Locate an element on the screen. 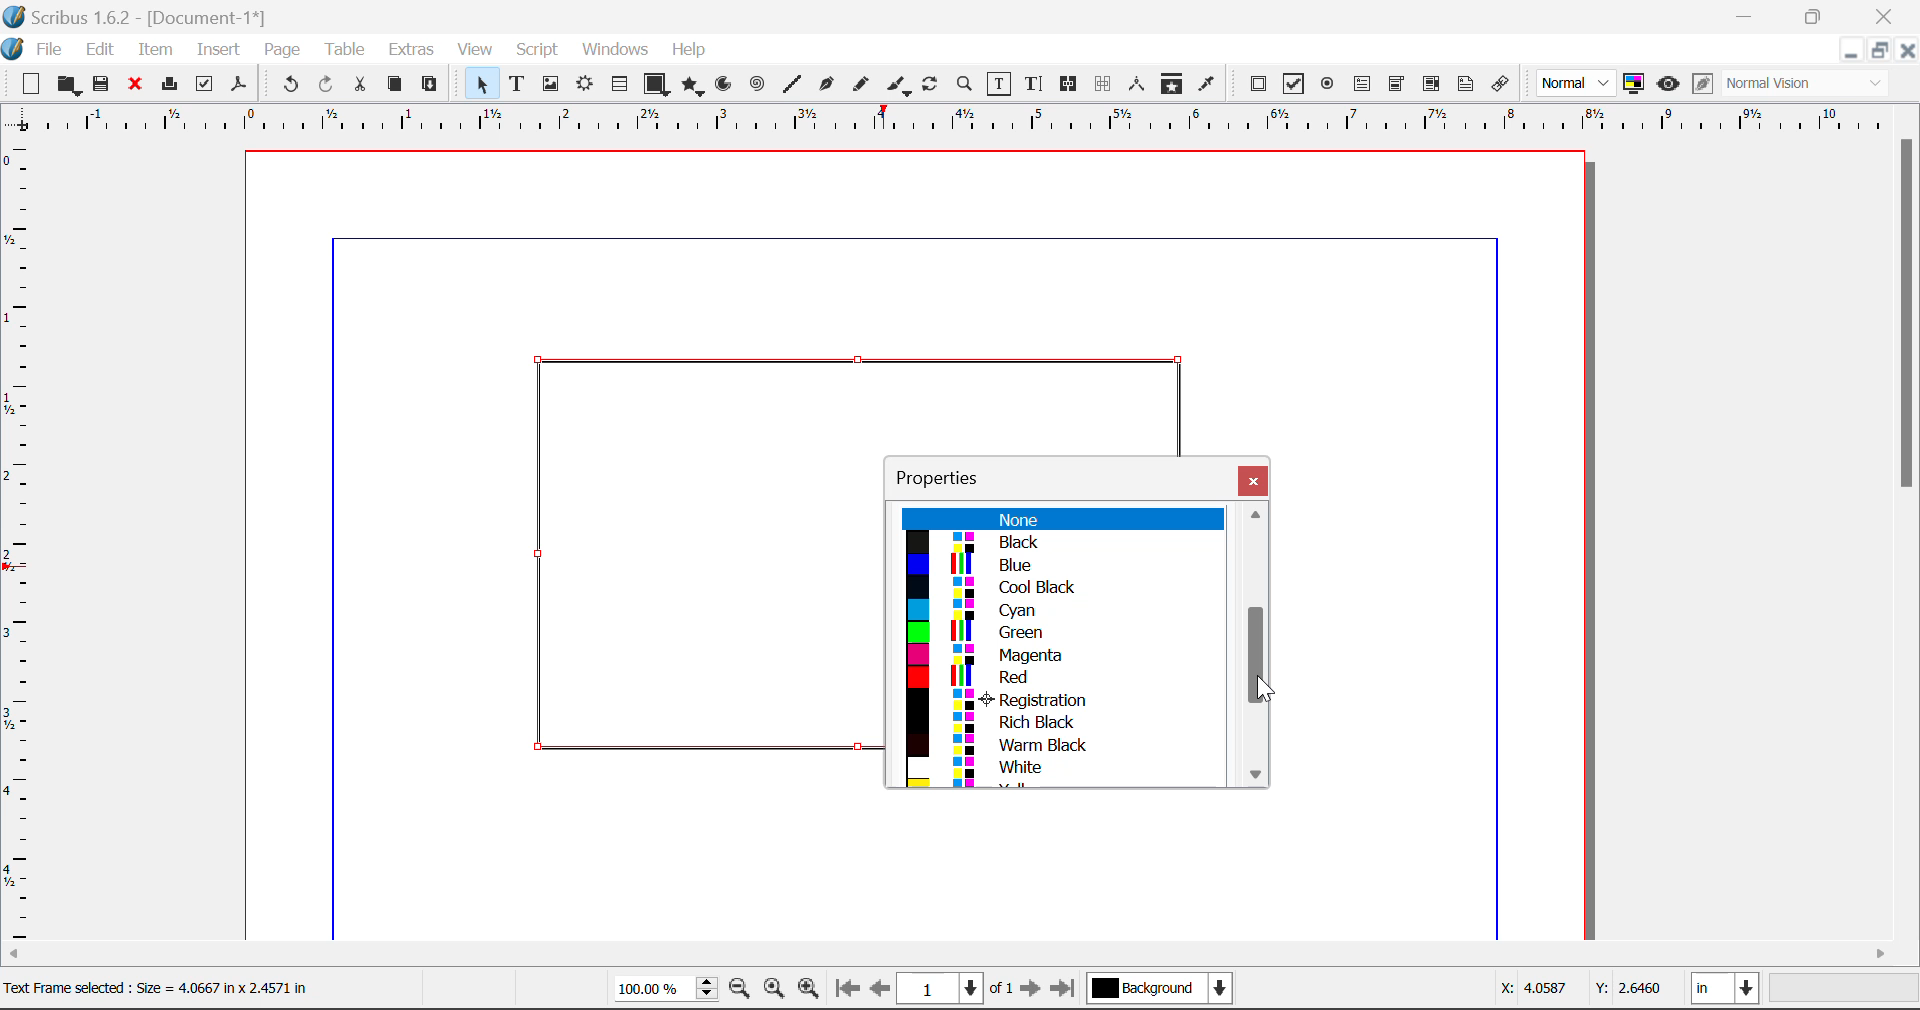  Toggle Color Management is located at coordinates (1636, 85).